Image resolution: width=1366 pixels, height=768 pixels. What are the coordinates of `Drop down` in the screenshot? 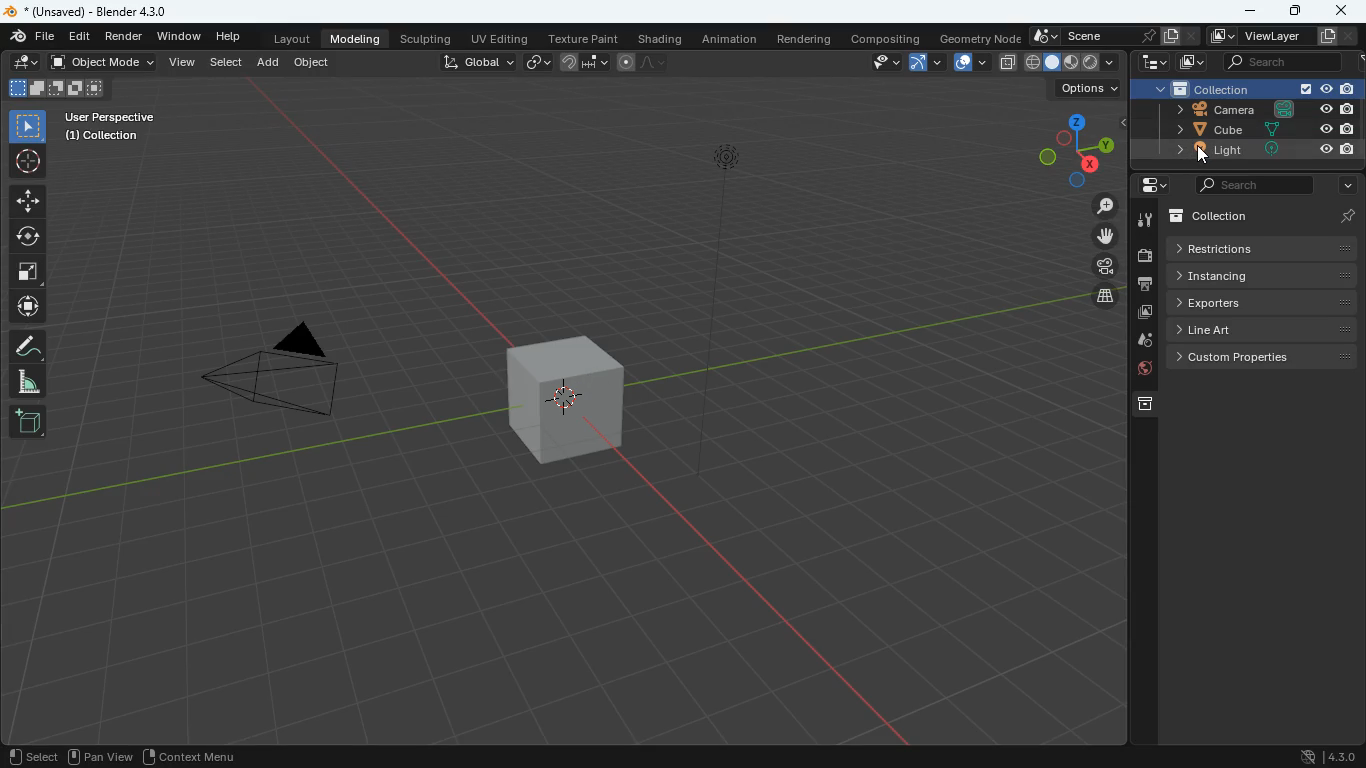 It's located at (1111, 61).